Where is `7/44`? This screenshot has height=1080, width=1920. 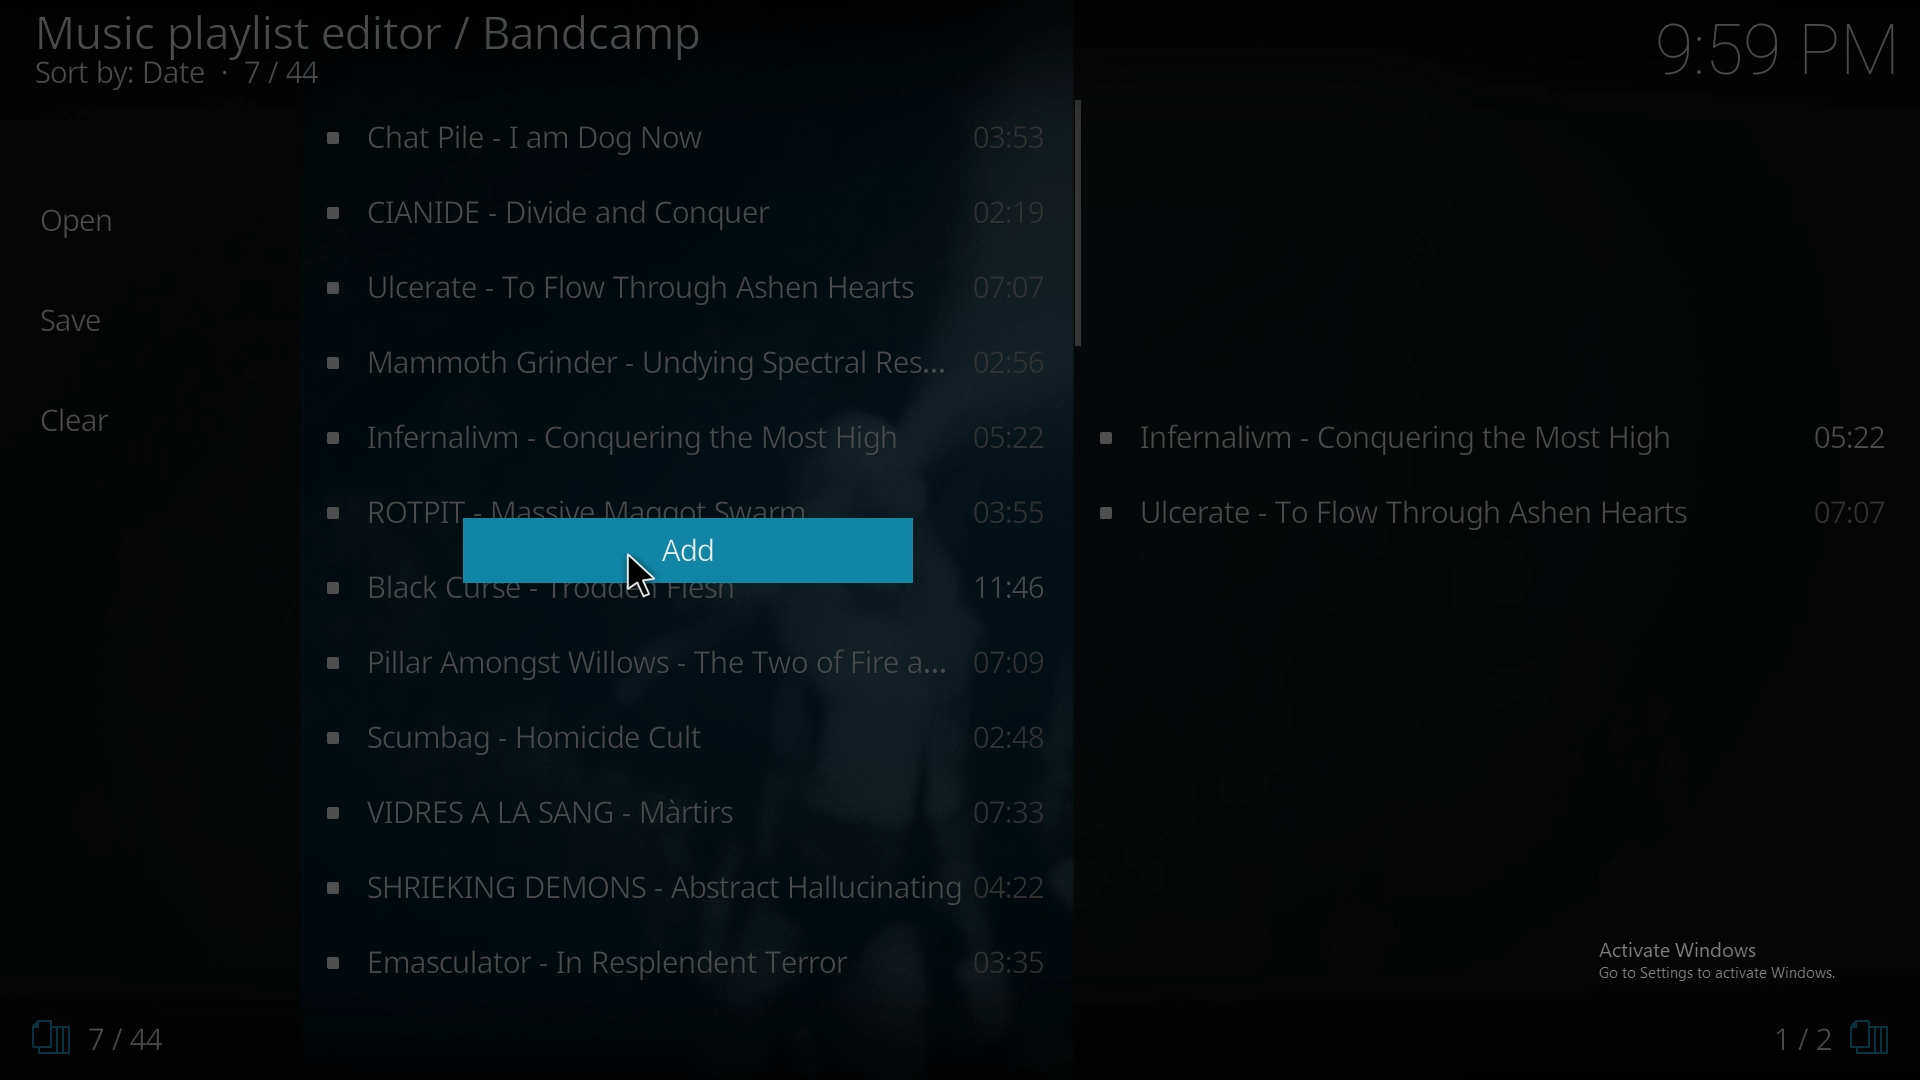
7/44 is located at coordinates (90, 1038).